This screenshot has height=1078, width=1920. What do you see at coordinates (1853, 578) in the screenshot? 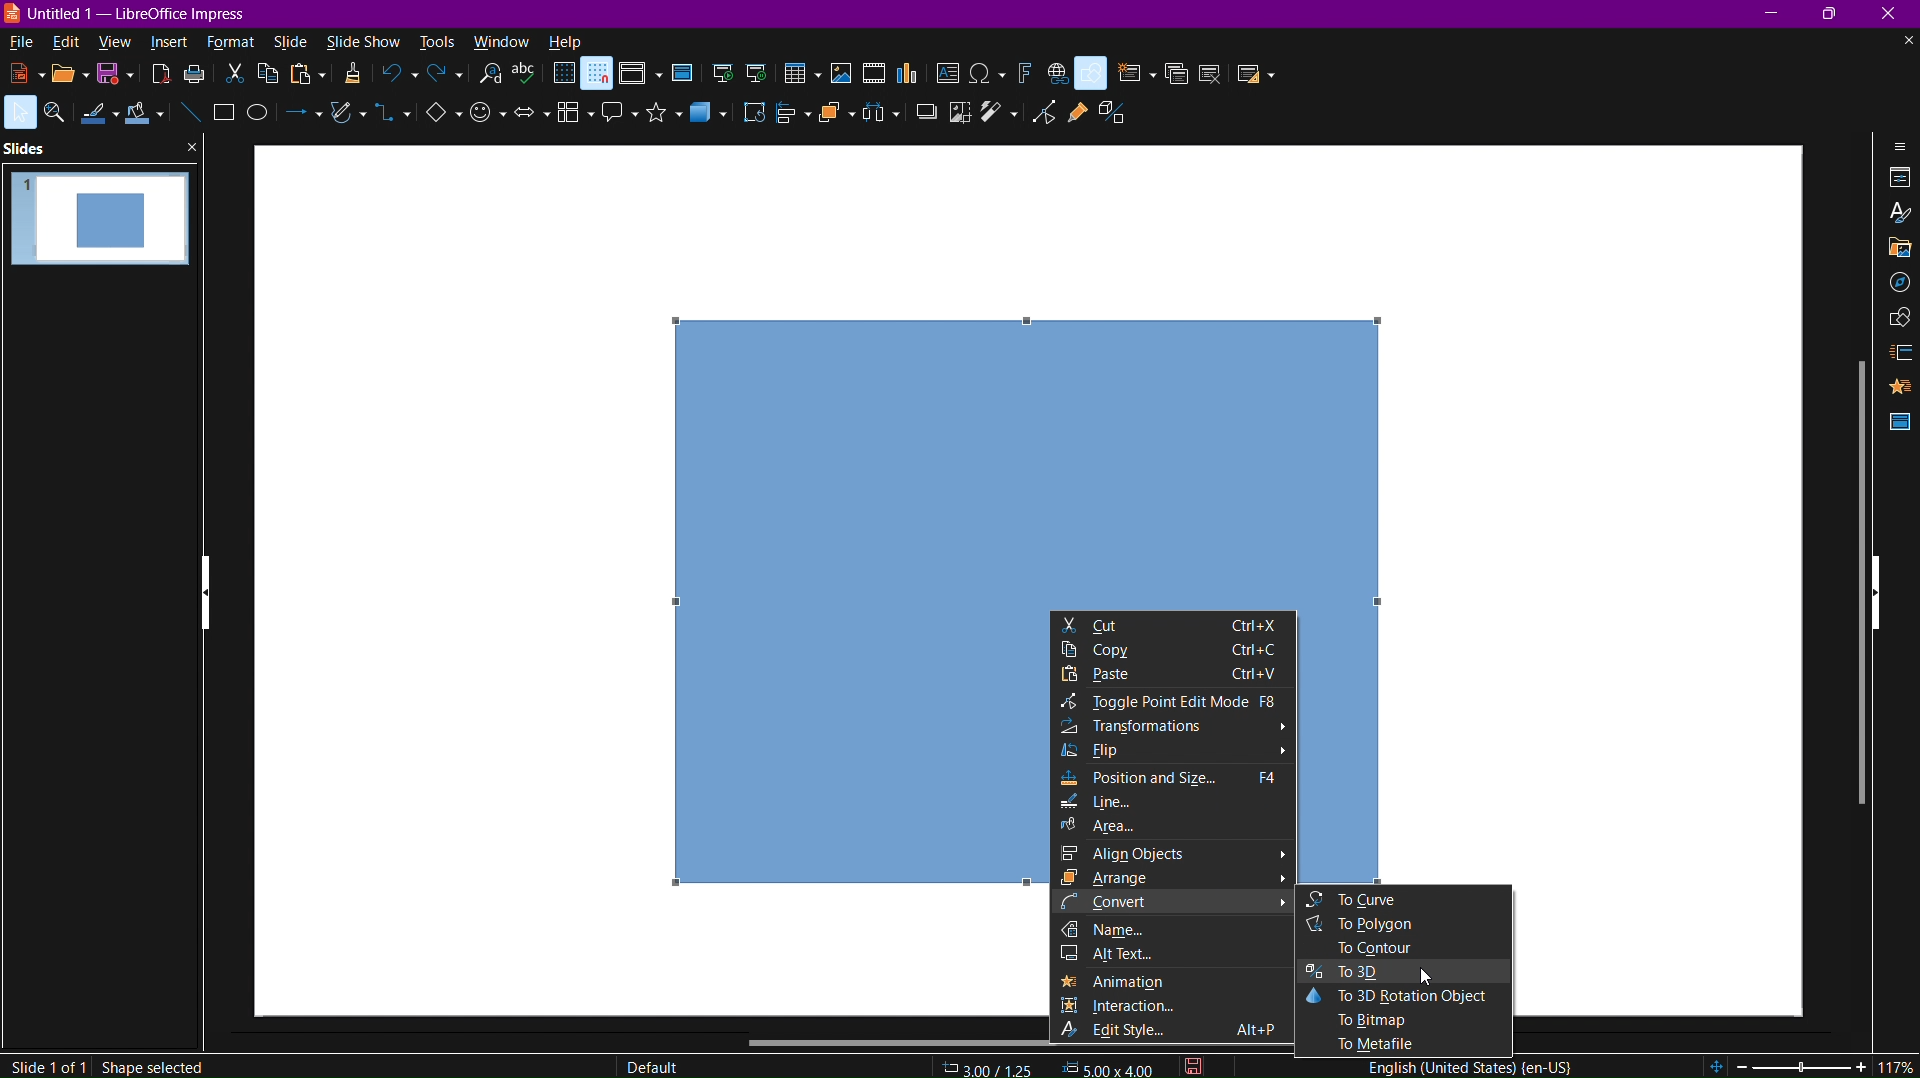
I see `Scrollbar` at bounding box center [1853, 578].